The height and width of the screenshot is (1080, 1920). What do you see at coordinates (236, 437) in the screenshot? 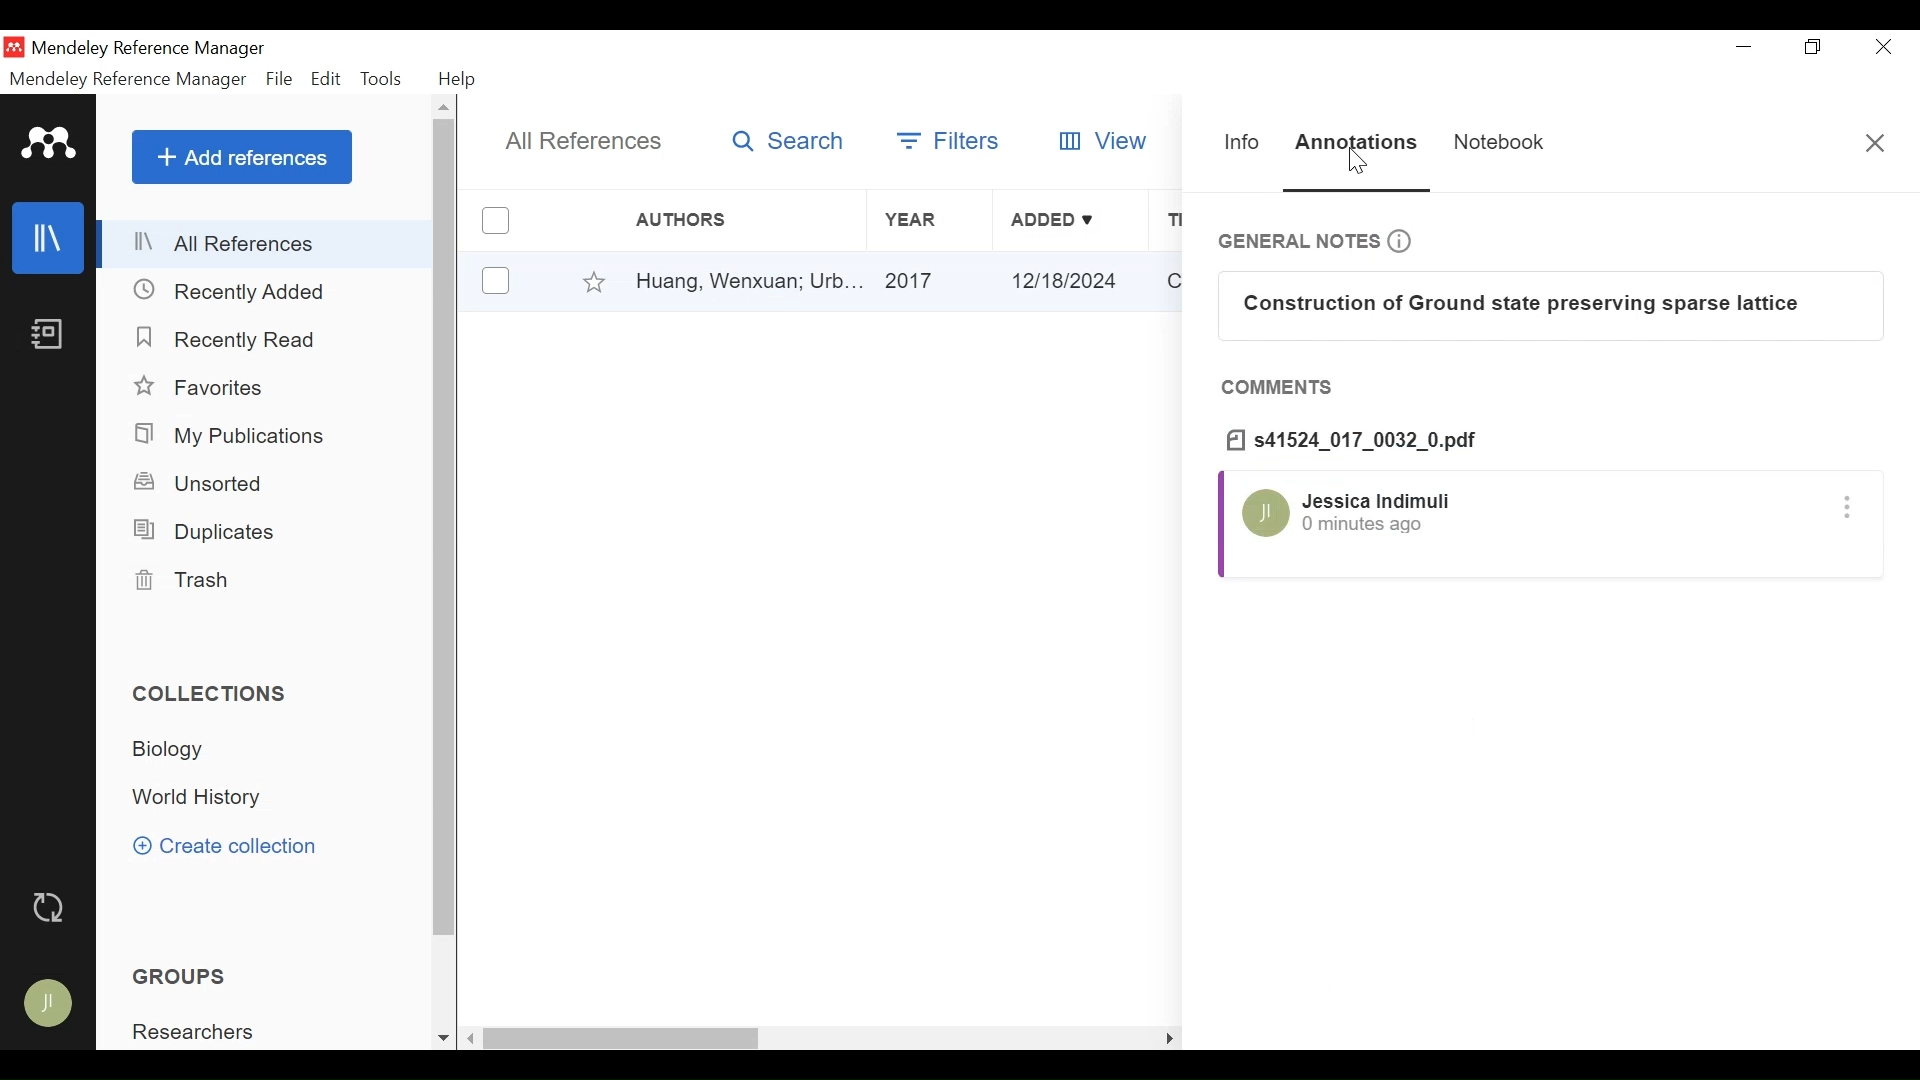
I see `My Publications` at bounding box center [236, 437].